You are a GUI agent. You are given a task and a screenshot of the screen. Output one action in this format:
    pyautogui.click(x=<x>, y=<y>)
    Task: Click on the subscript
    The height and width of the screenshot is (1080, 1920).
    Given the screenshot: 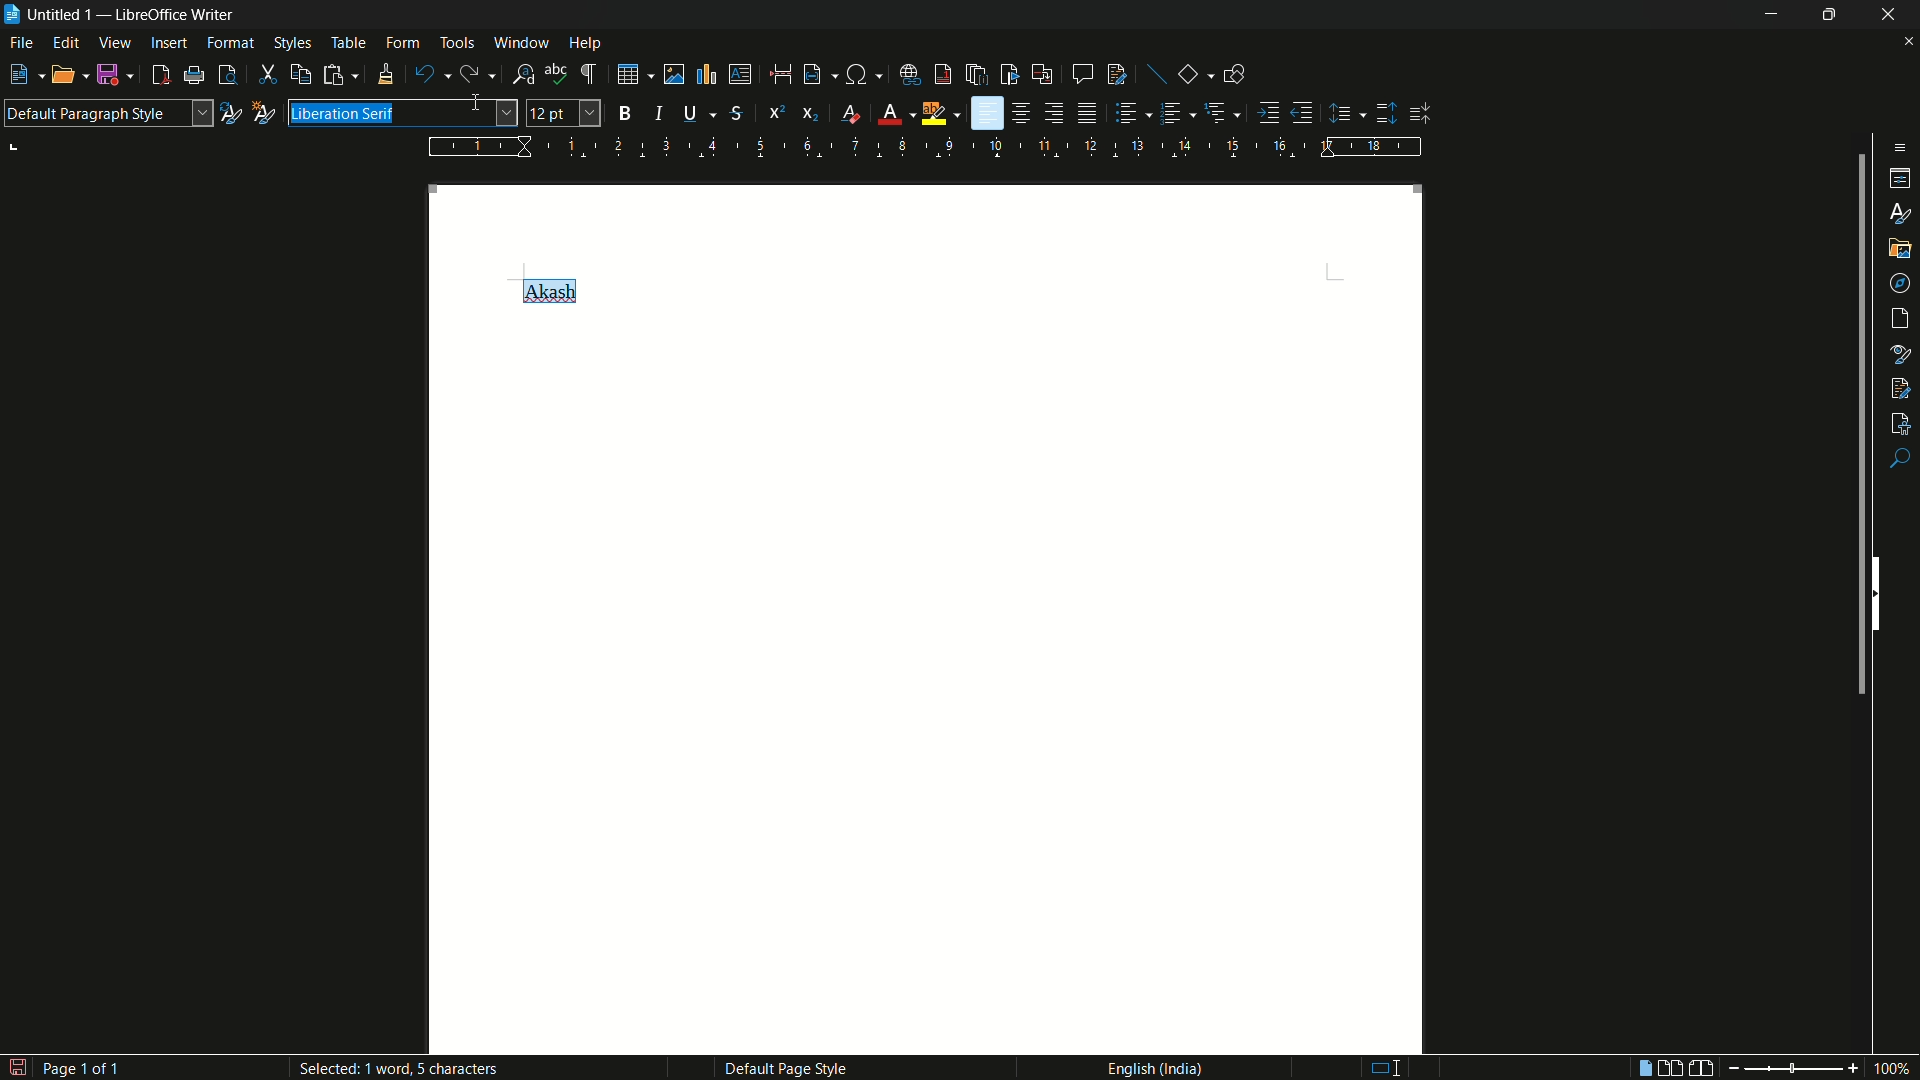 What is the action you would take?
    pyautogui.click(x=812, y=114)
    